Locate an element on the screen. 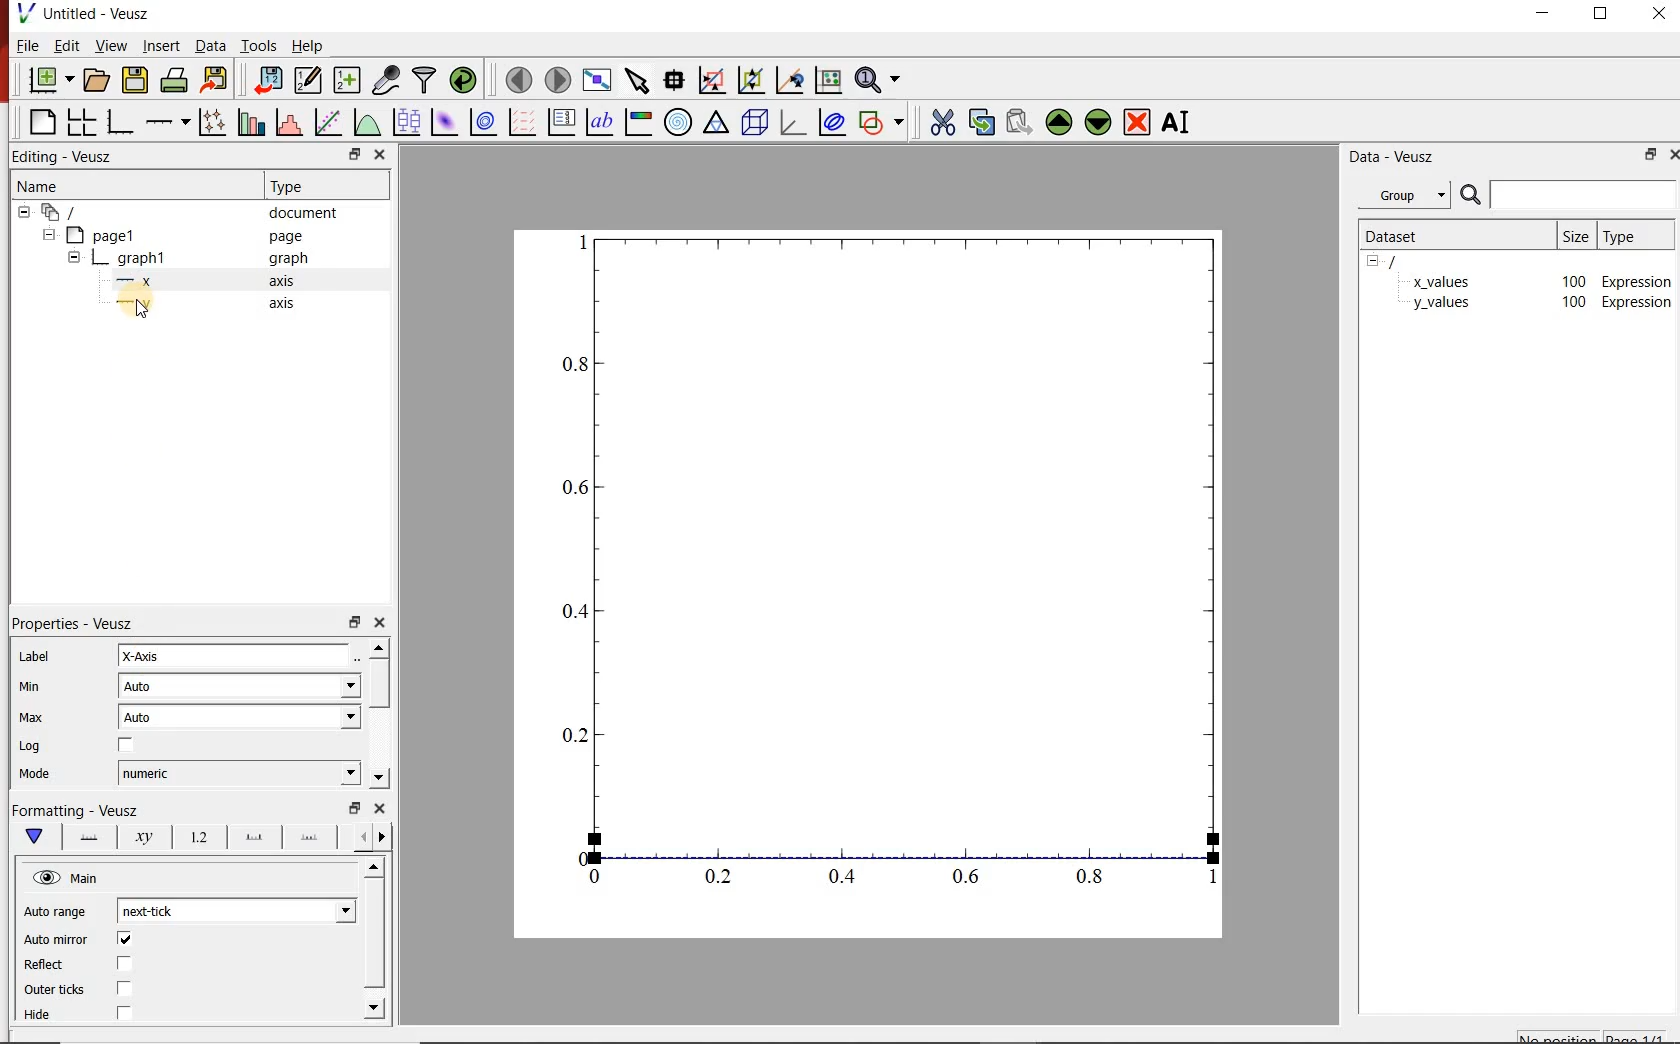 This screenshot has height=1044, width=1680. | Max is located at coordinates (32, 720).